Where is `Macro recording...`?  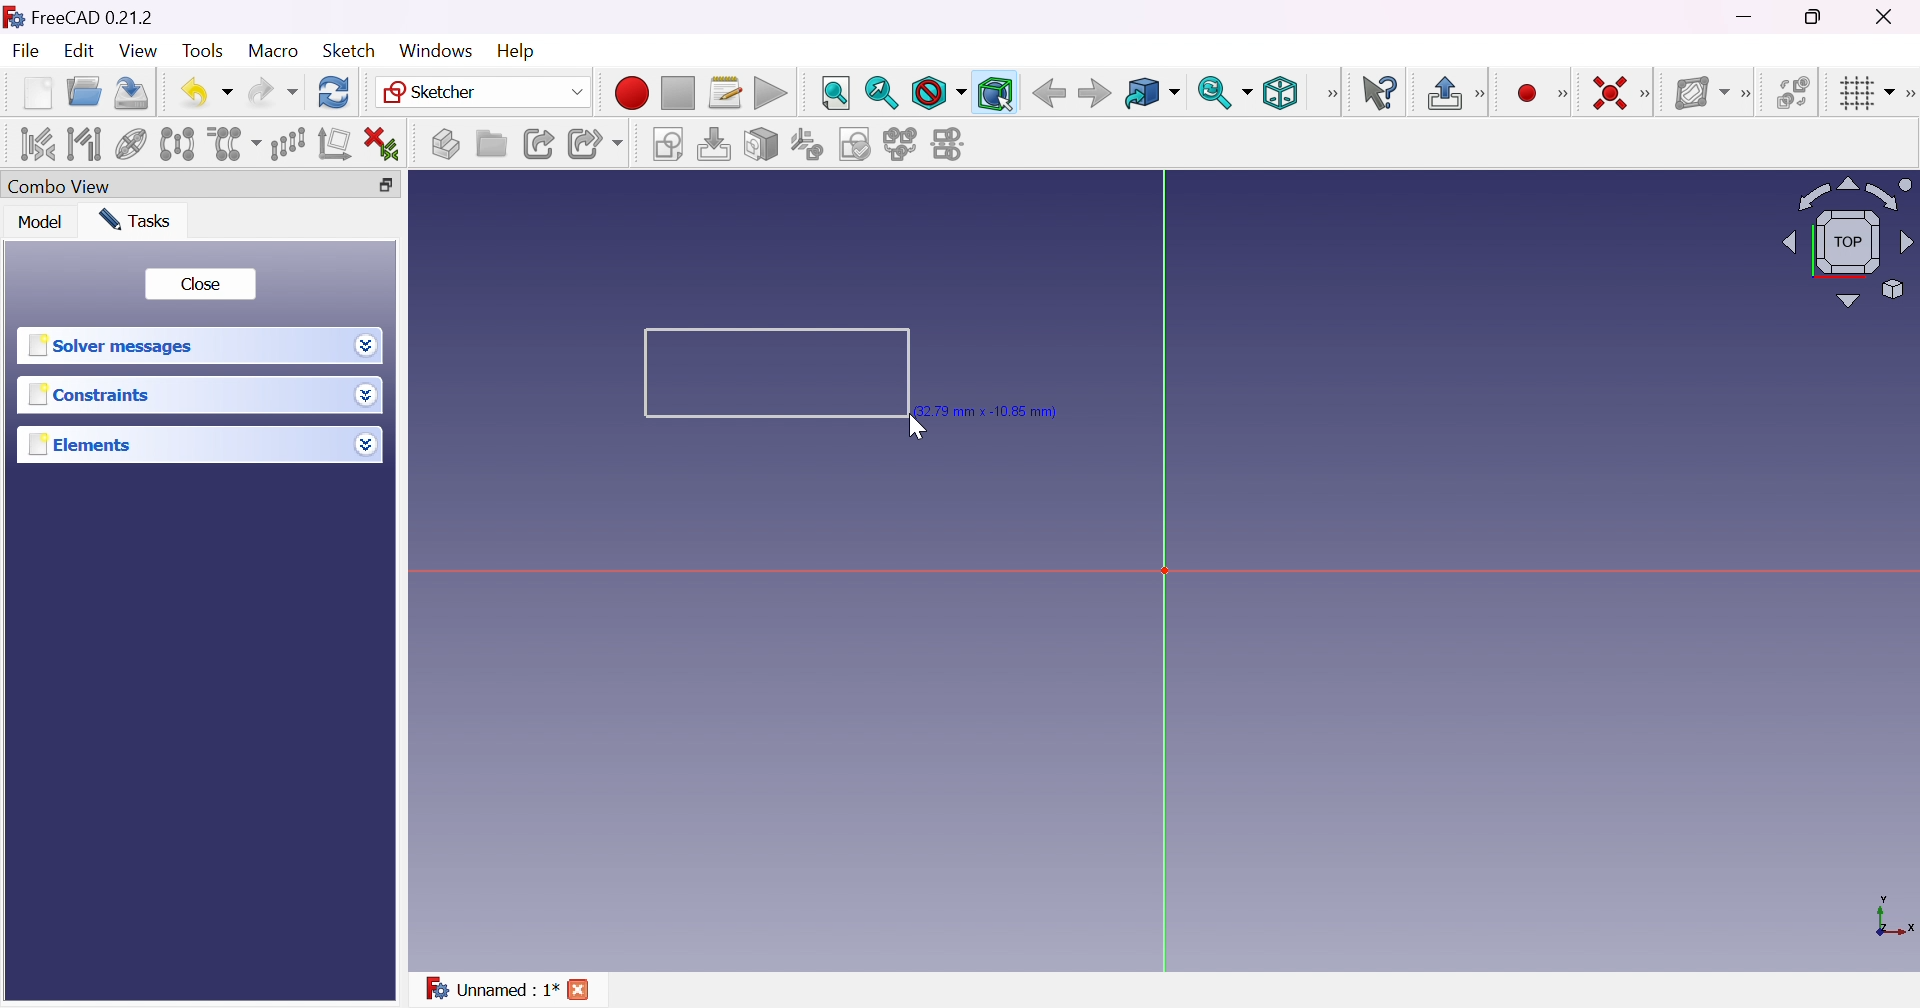 Macro recording... is located at coordinates (632, 92).